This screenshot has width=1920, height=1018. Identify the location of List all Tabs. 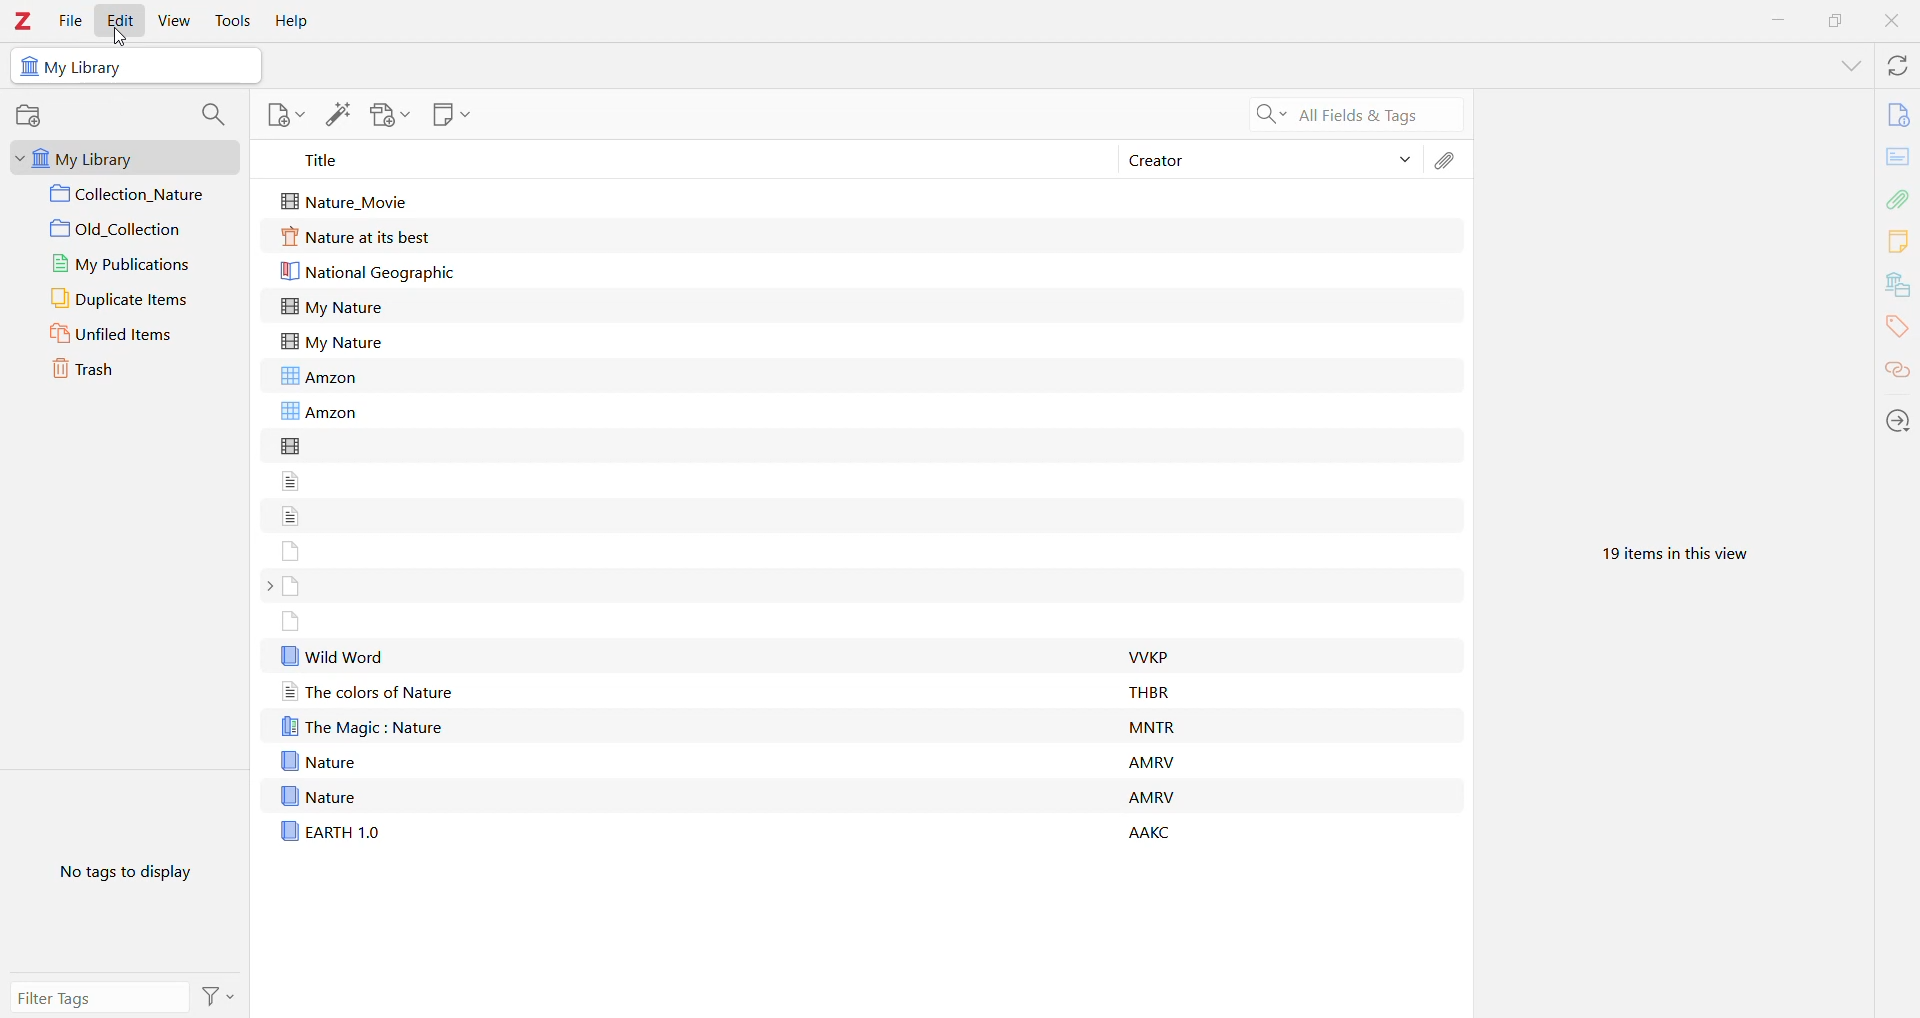
(1848, 64).